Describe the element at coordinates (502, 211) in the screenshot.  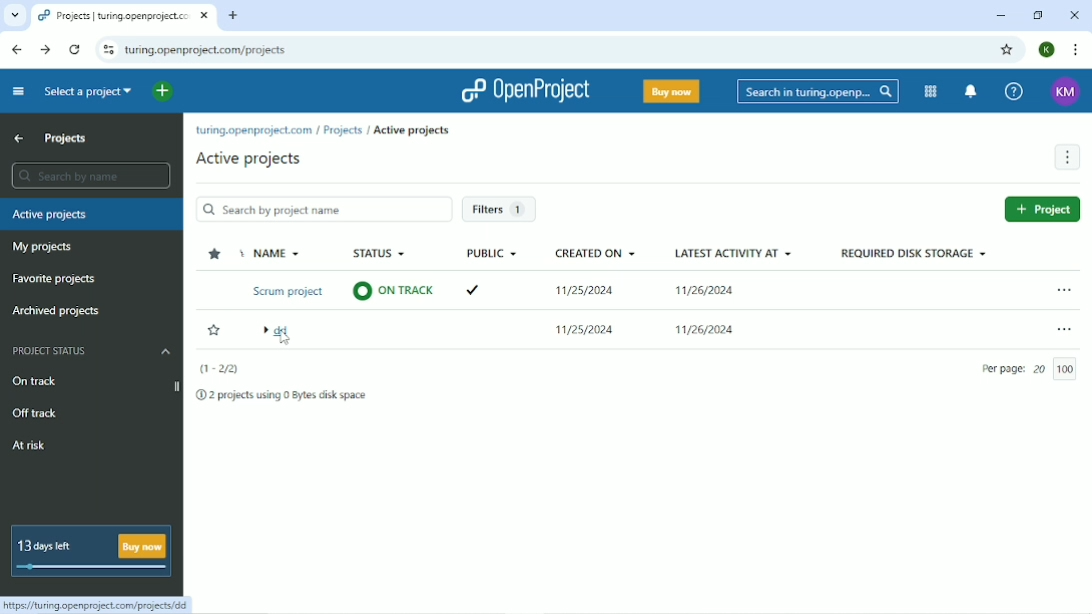
I see `Filters` at that location.